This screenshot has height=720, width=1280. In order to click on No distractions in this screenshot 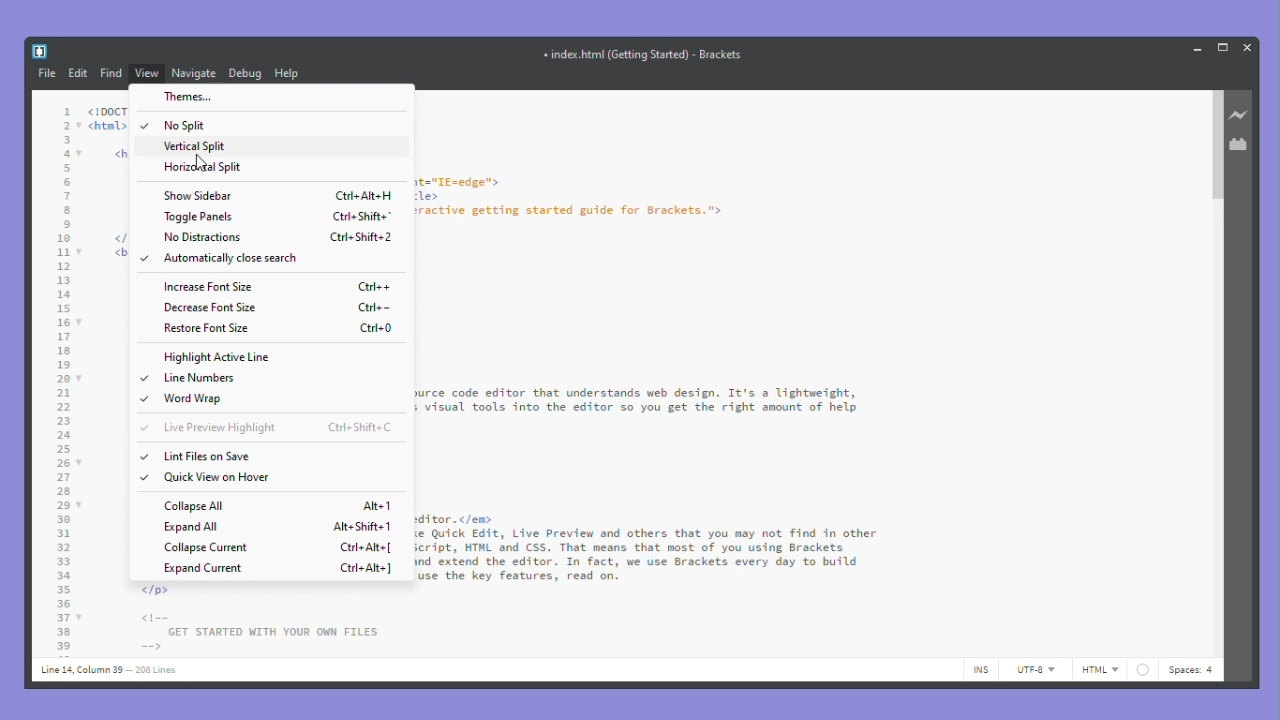, I will do `click(271, 237)`.